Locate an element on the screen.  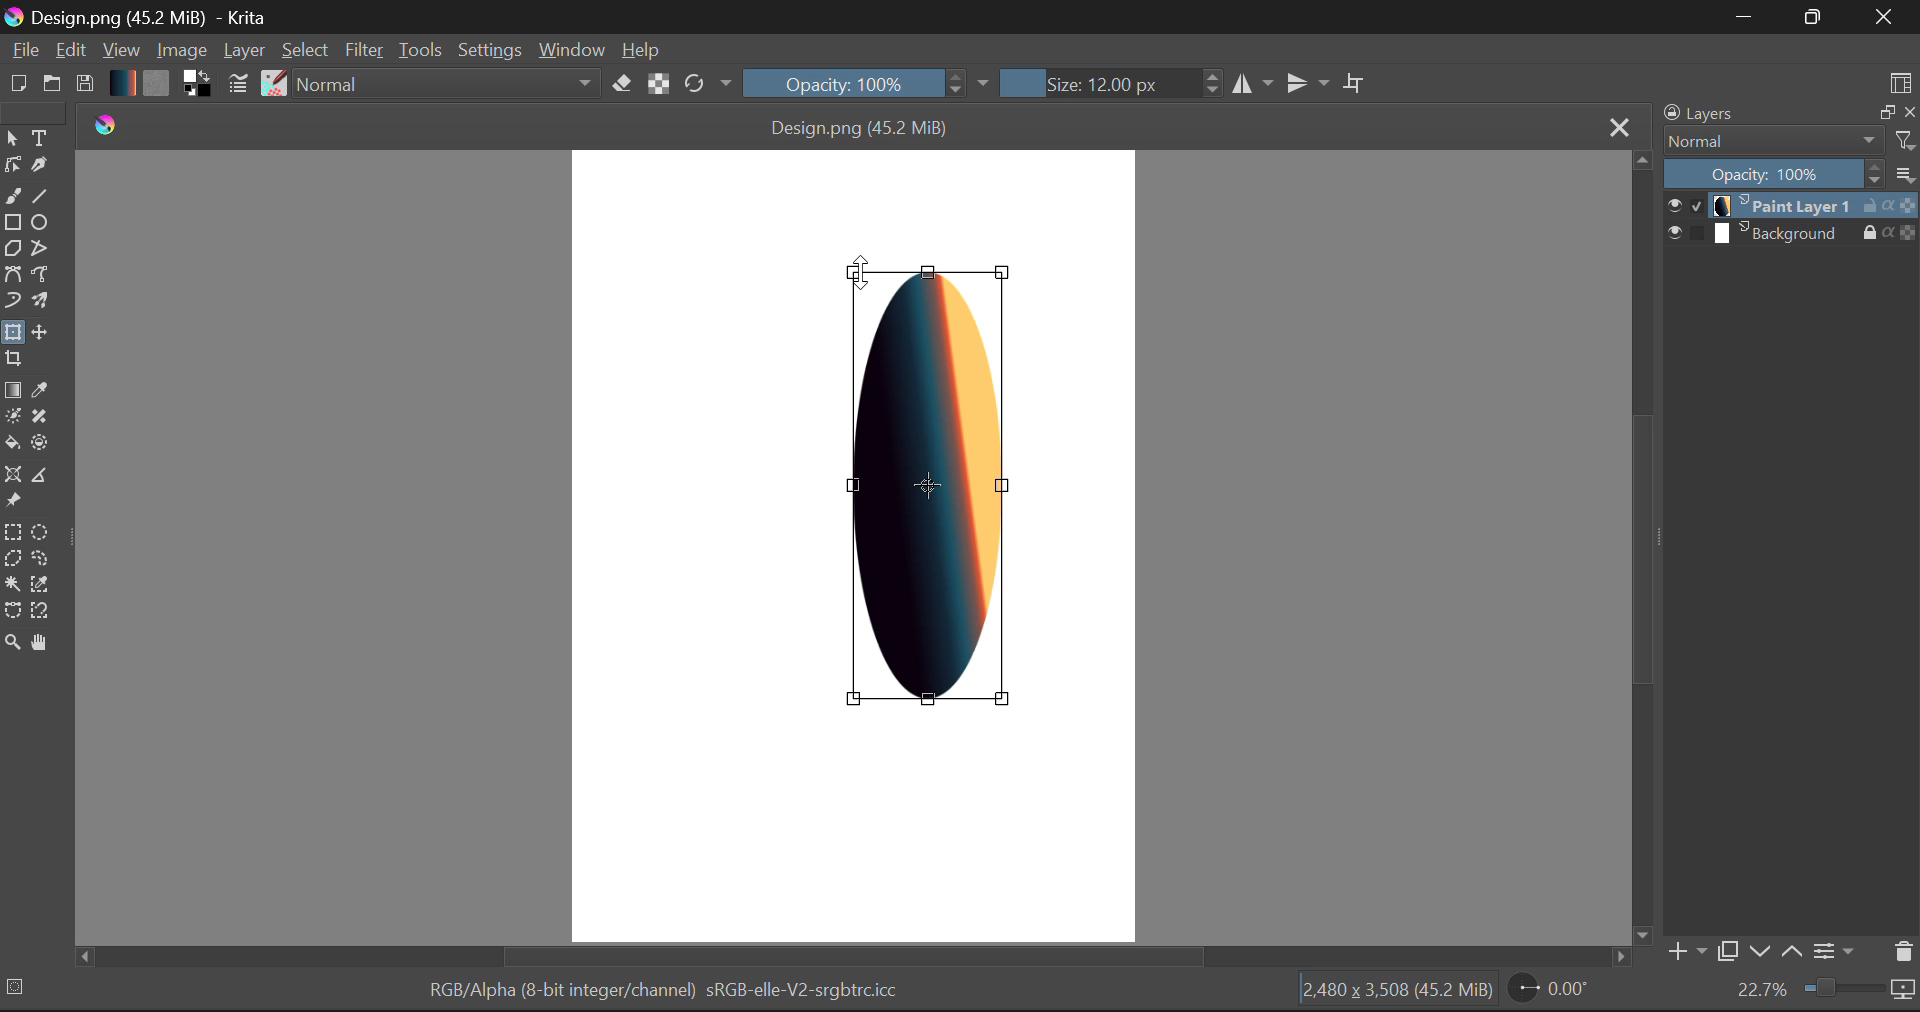
Tools is located at coordinates (420, 48).